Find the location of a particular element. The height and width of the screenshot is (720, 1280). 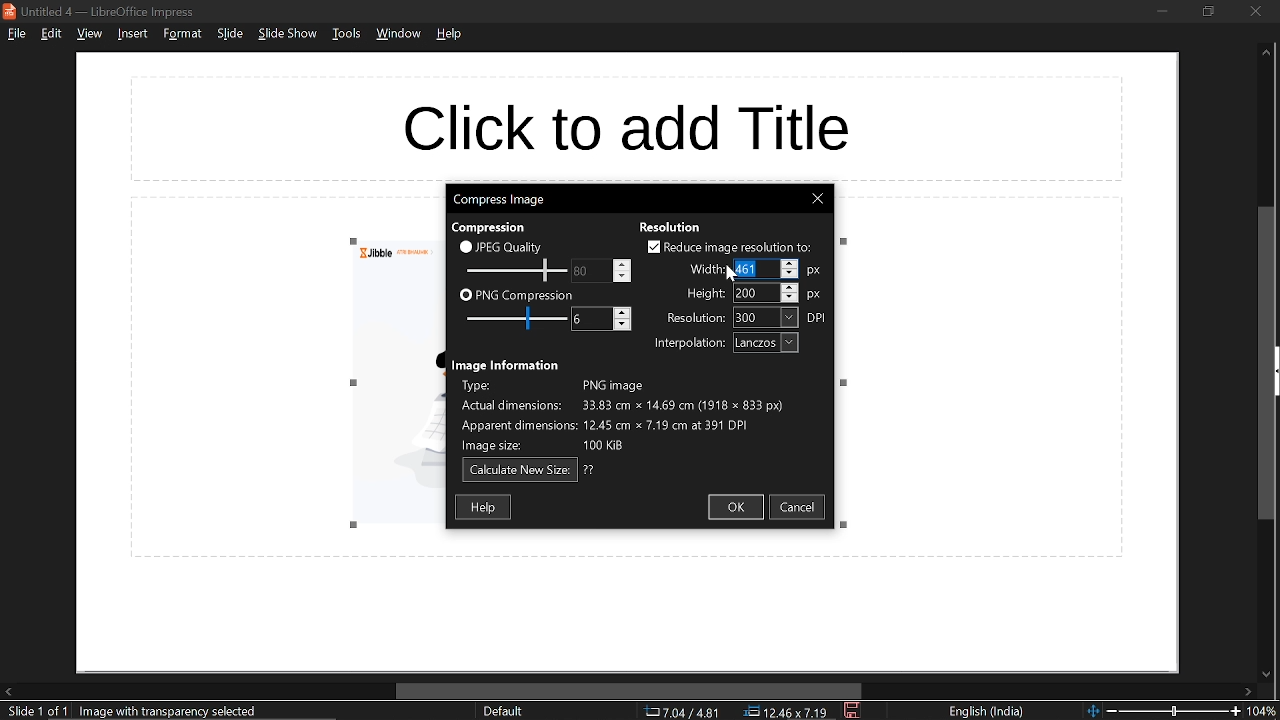

slide is located at coordinates (229, 35).